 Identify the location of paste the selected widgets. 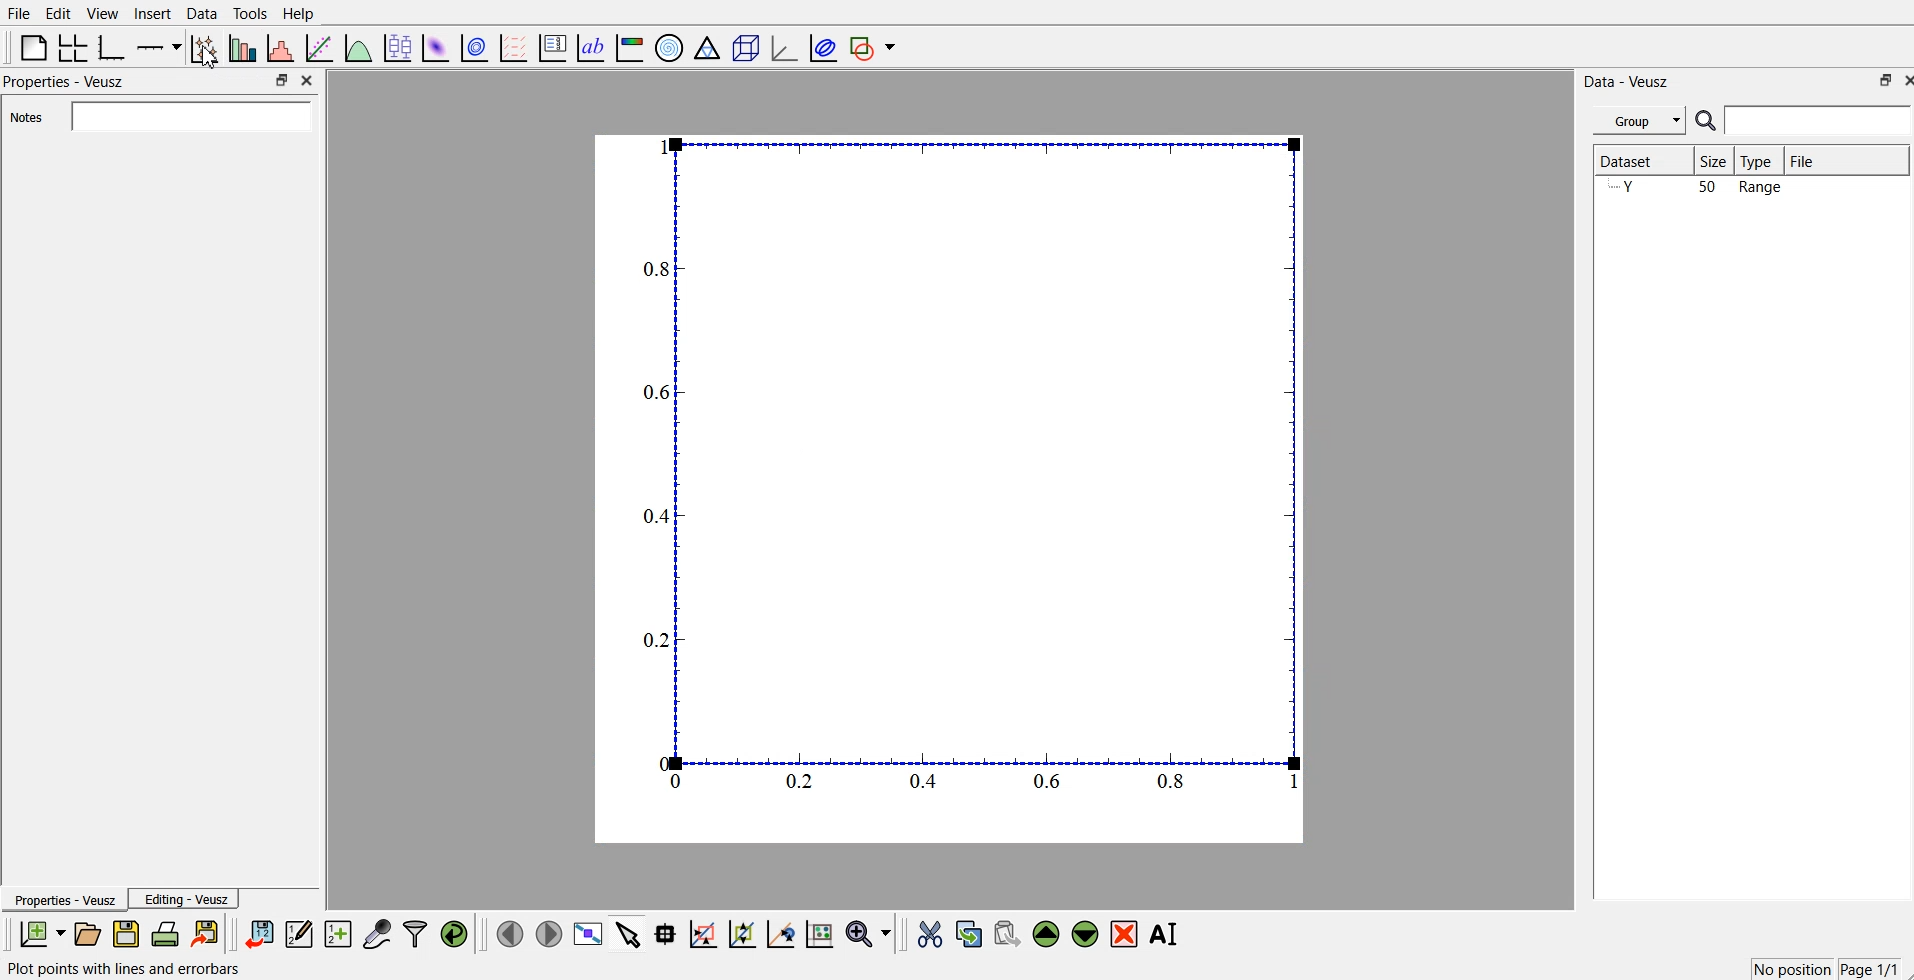
(1007, 935).